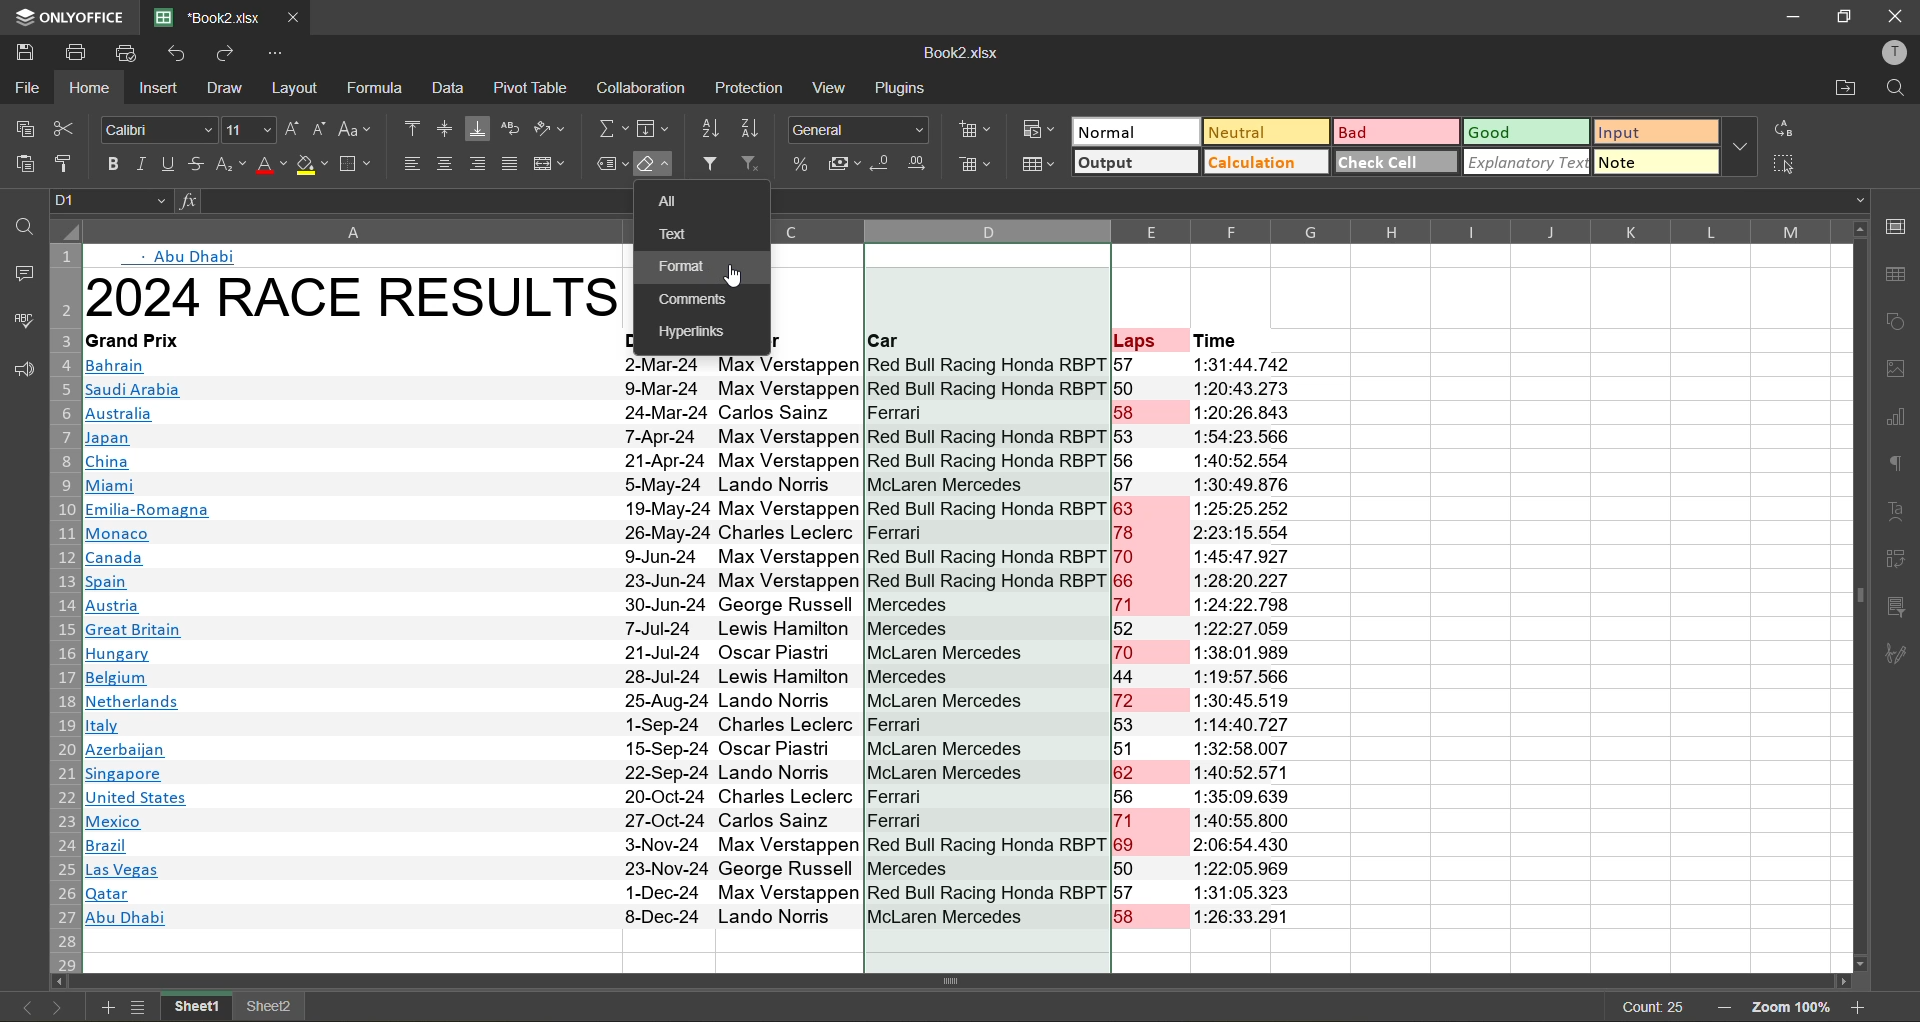 The width and height of the screenshot is (1920, 1022). Describe the element at coordinates (1783, 129) in the screenshot. I see `replace` at that location.